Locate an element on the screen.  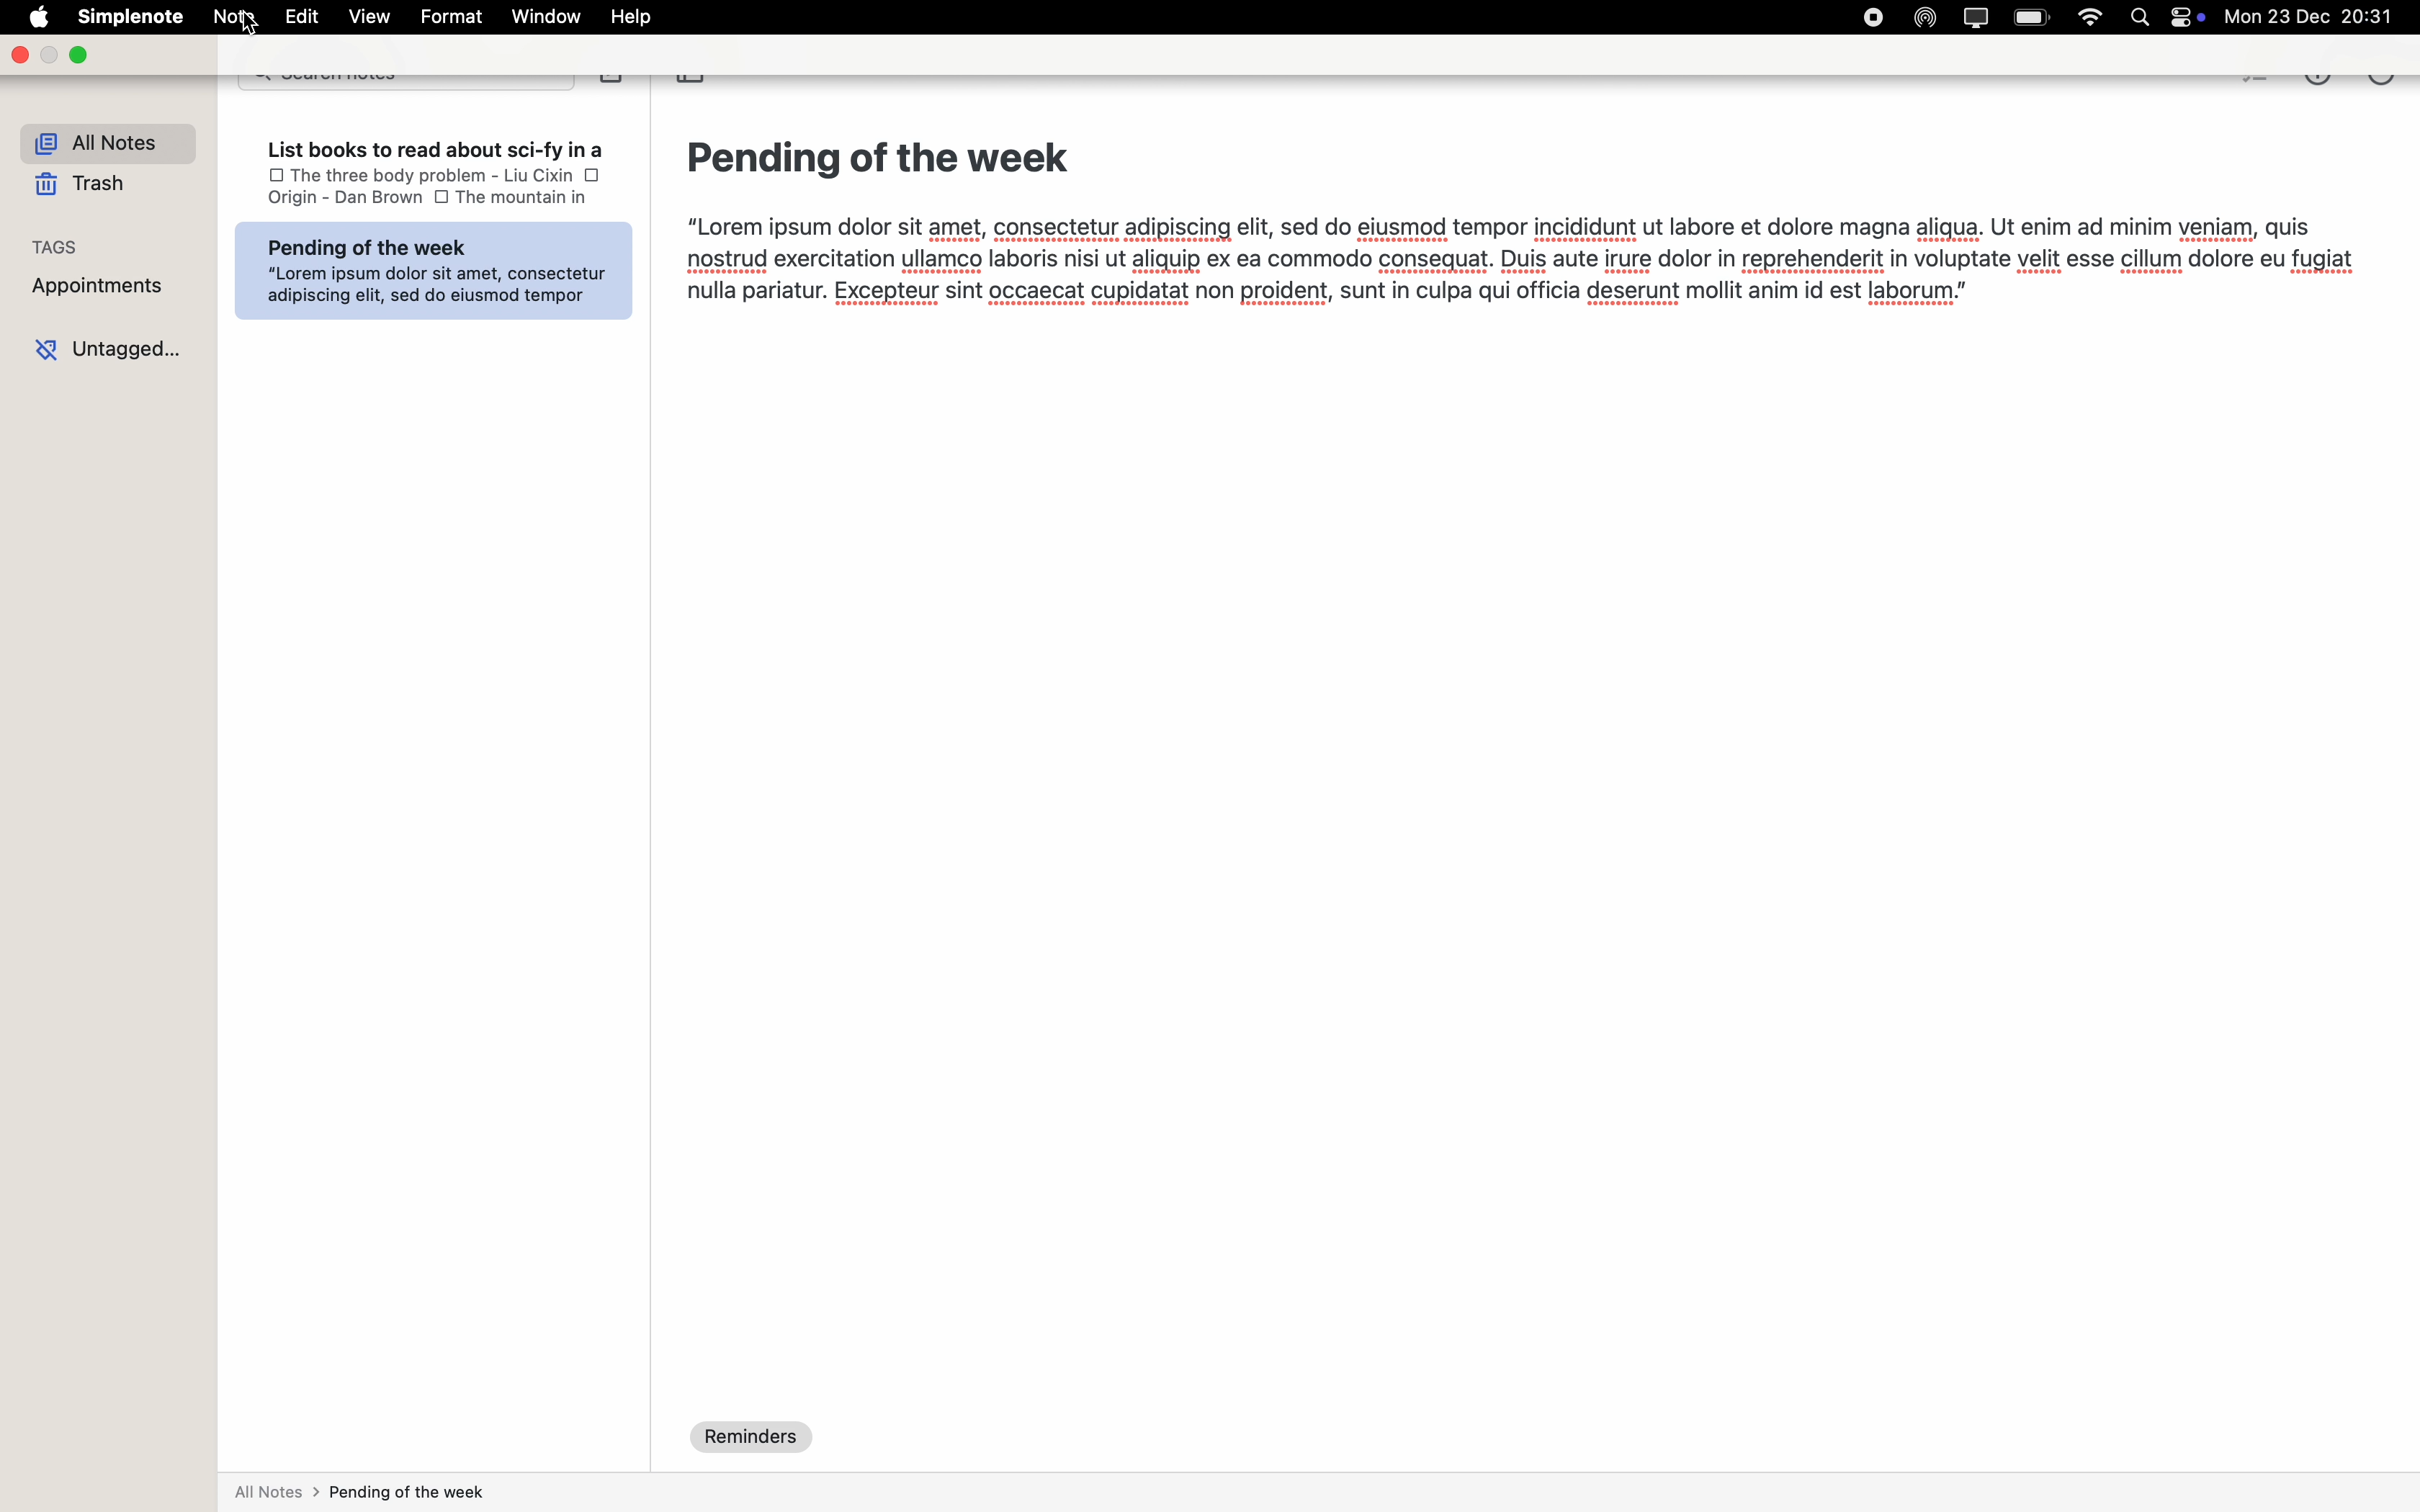
search bar is located at coordinates (406, 84).